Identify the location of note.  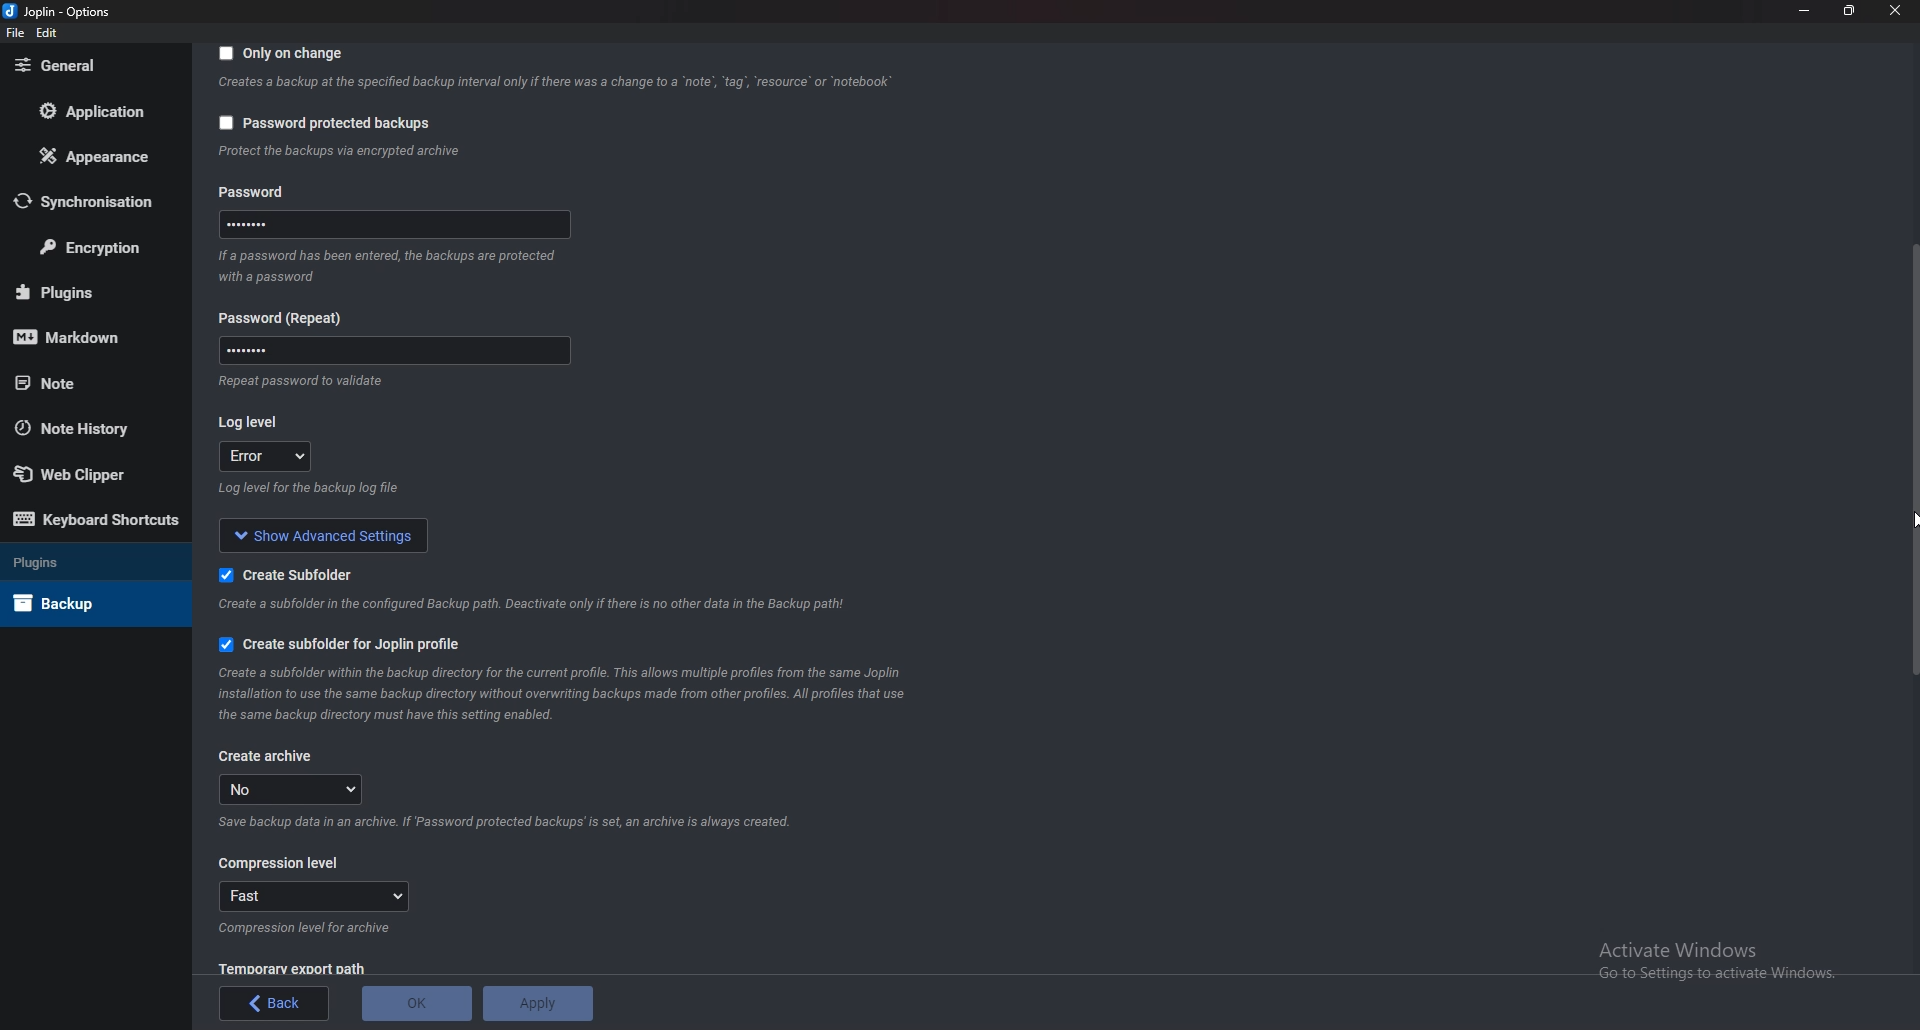
(87, 383).